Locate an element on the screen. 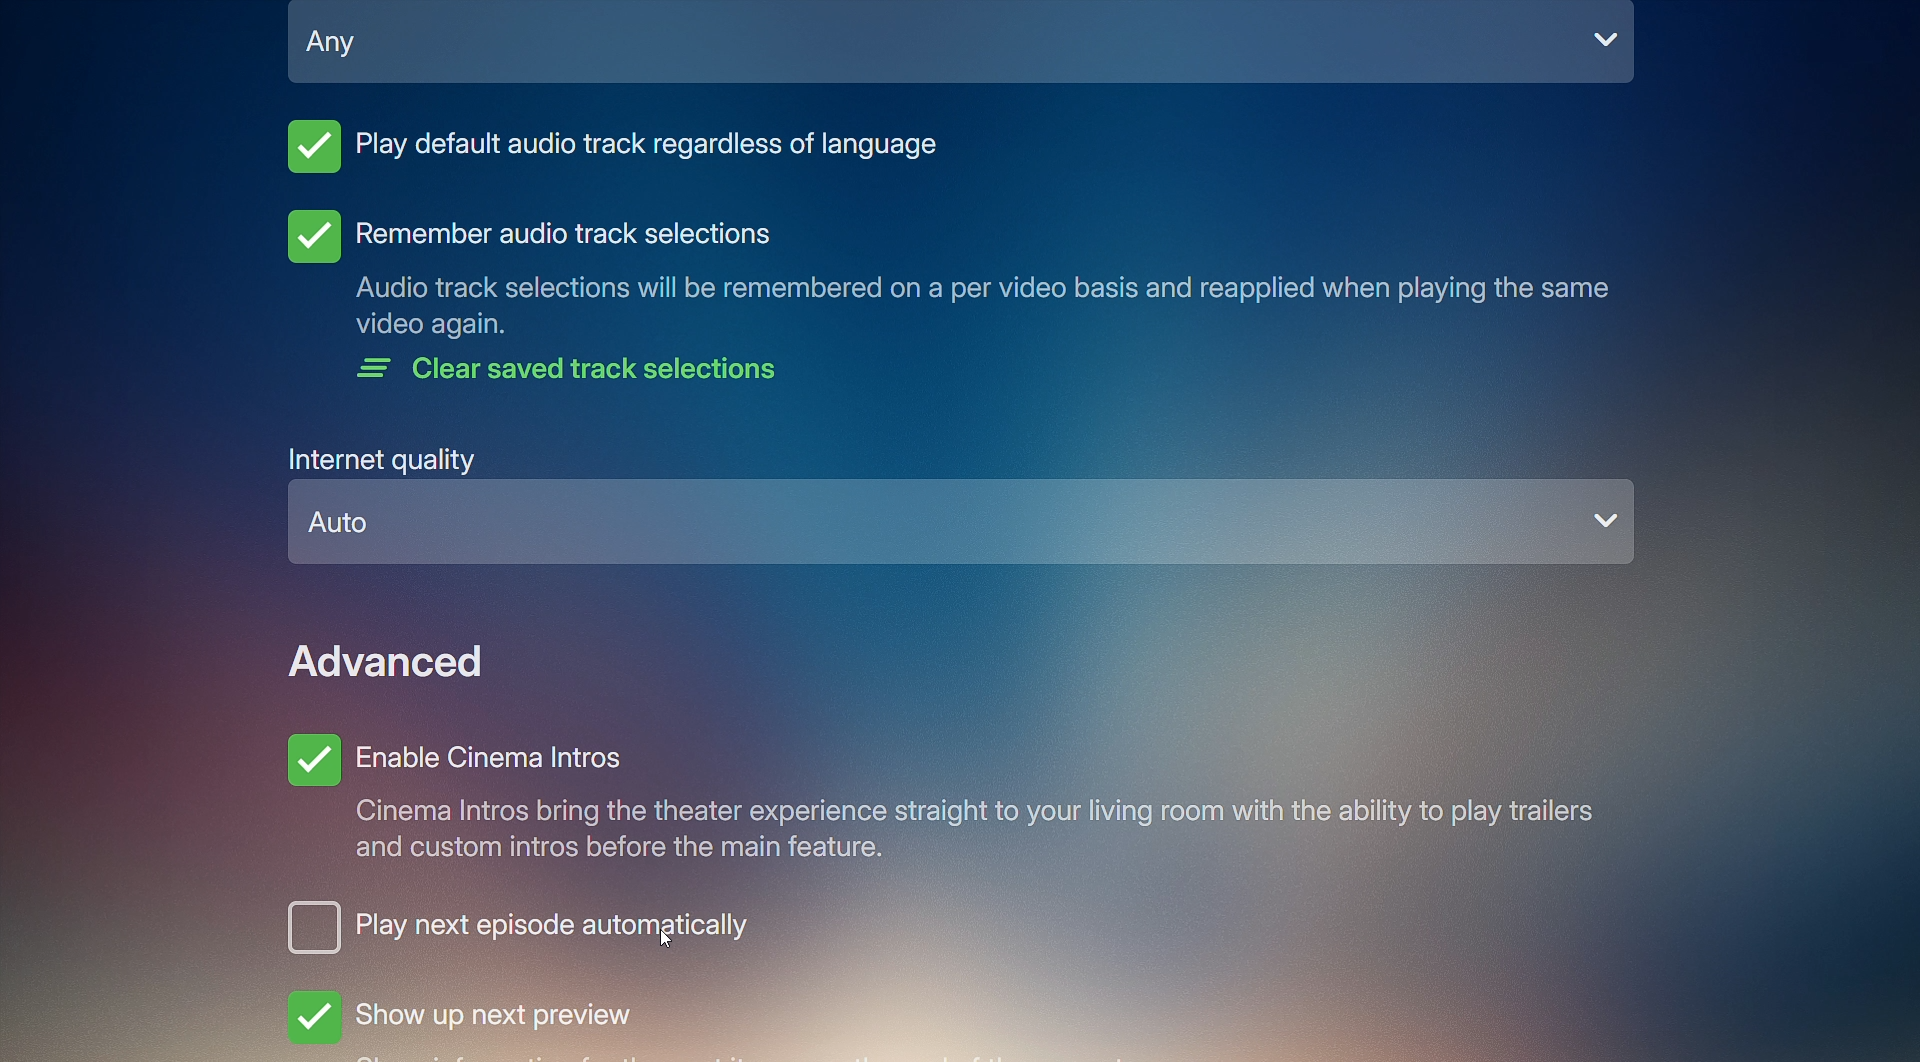  Clear saved track selections is located at coordinates (576, 374).